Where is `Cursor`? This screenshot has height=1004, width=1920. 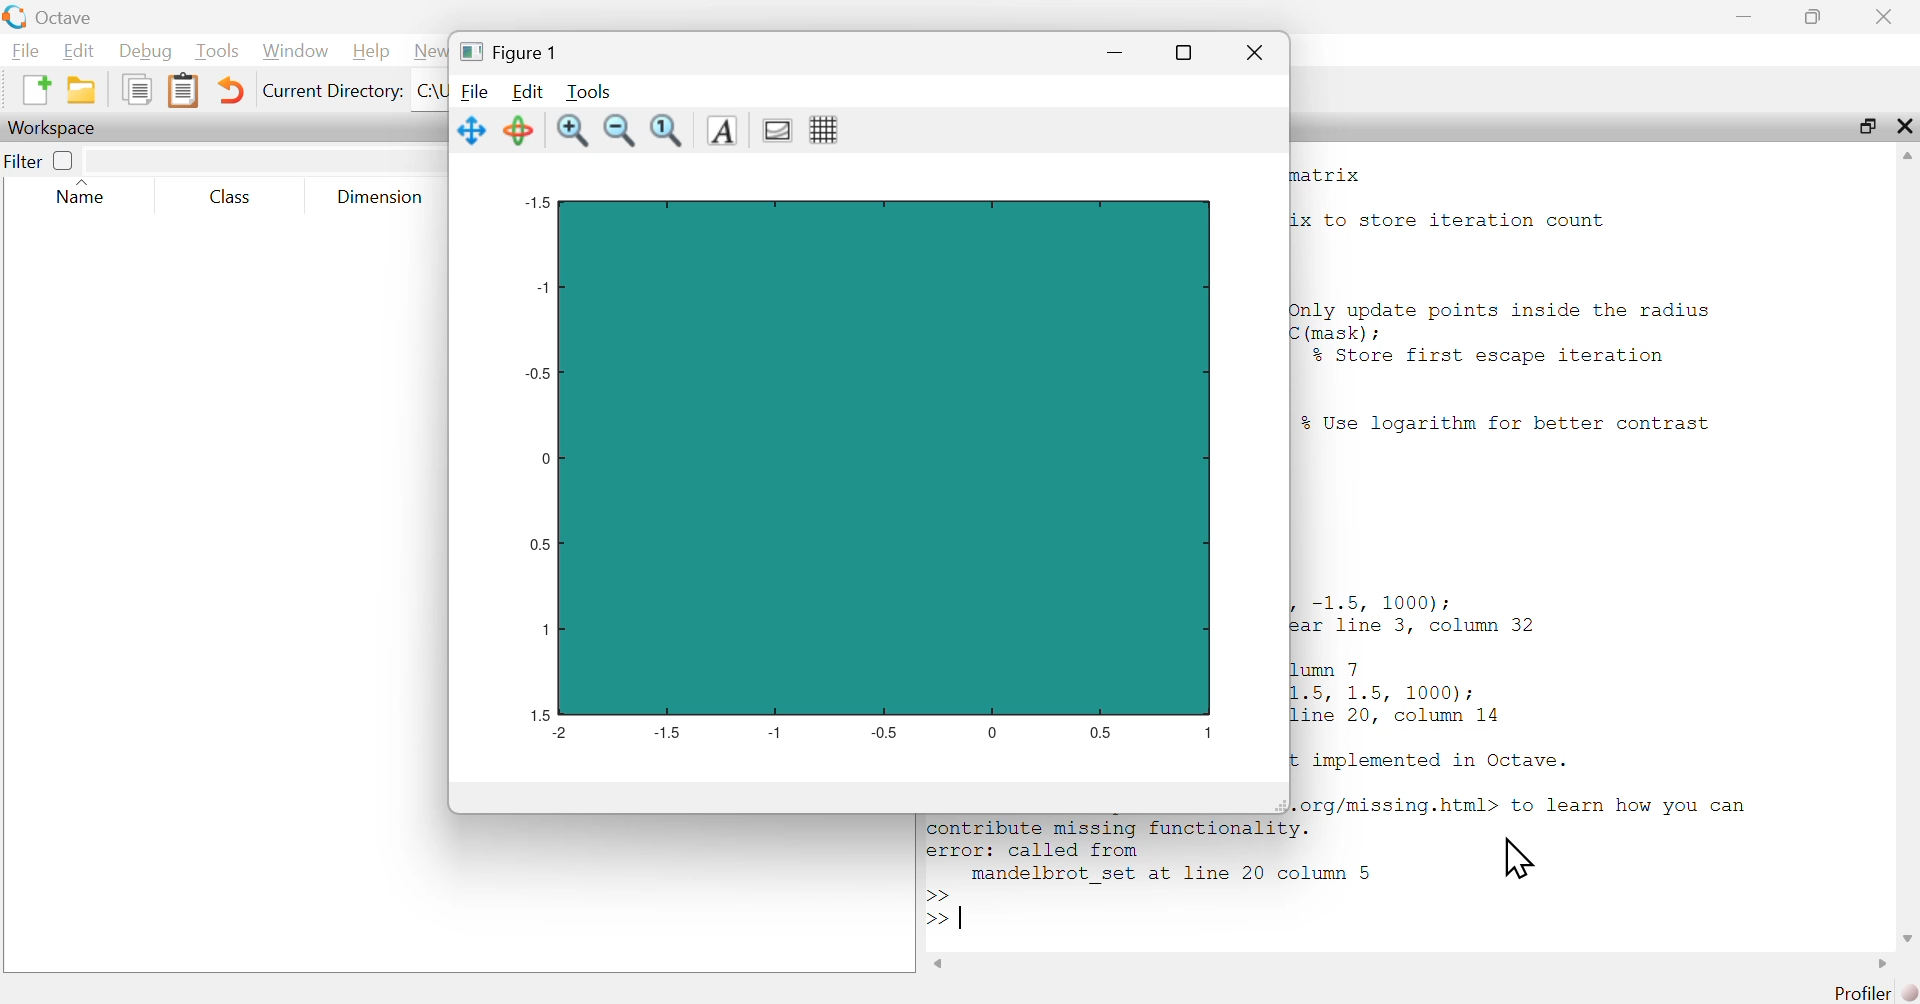
Cursor is located at coordinates (1517, 858).